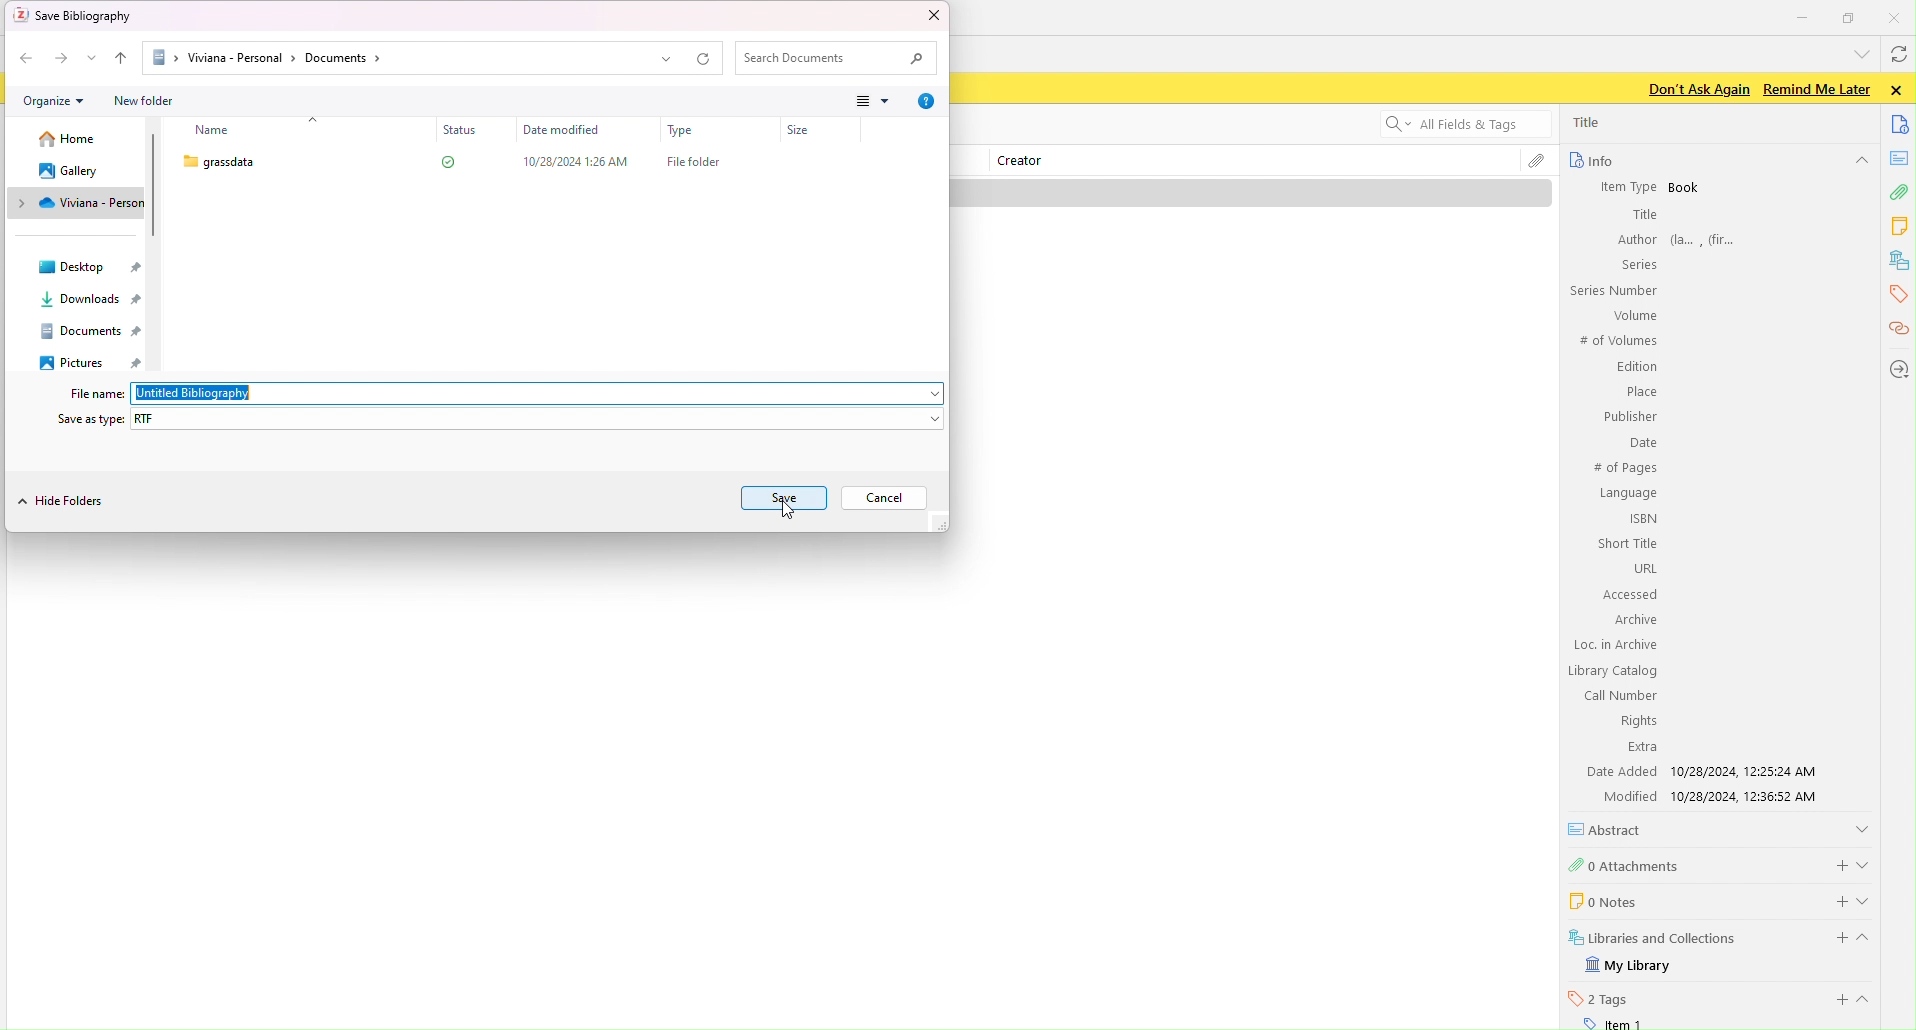 This screenshot has height=1030, width=1916. Describe the element at coordinates (80, 15) in the screenshot. I see `Save bibliography` at that location.